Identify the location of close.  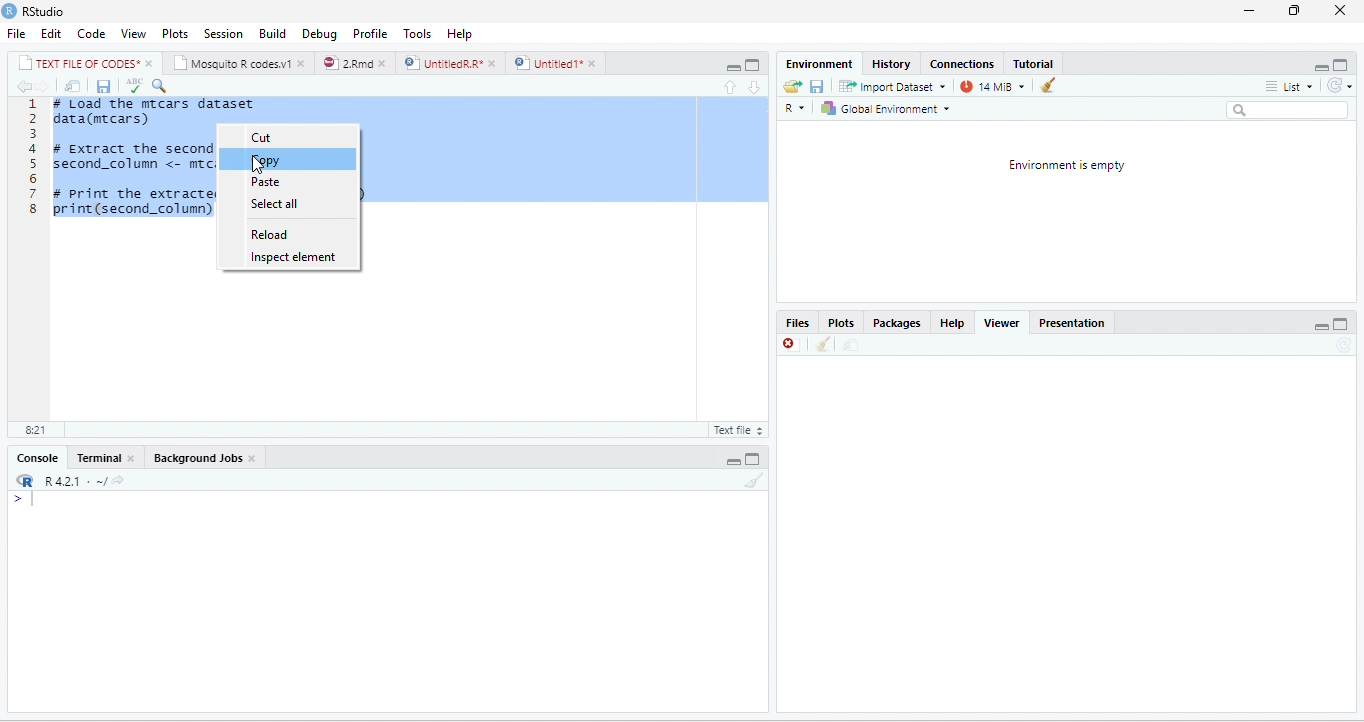
(133, 458).